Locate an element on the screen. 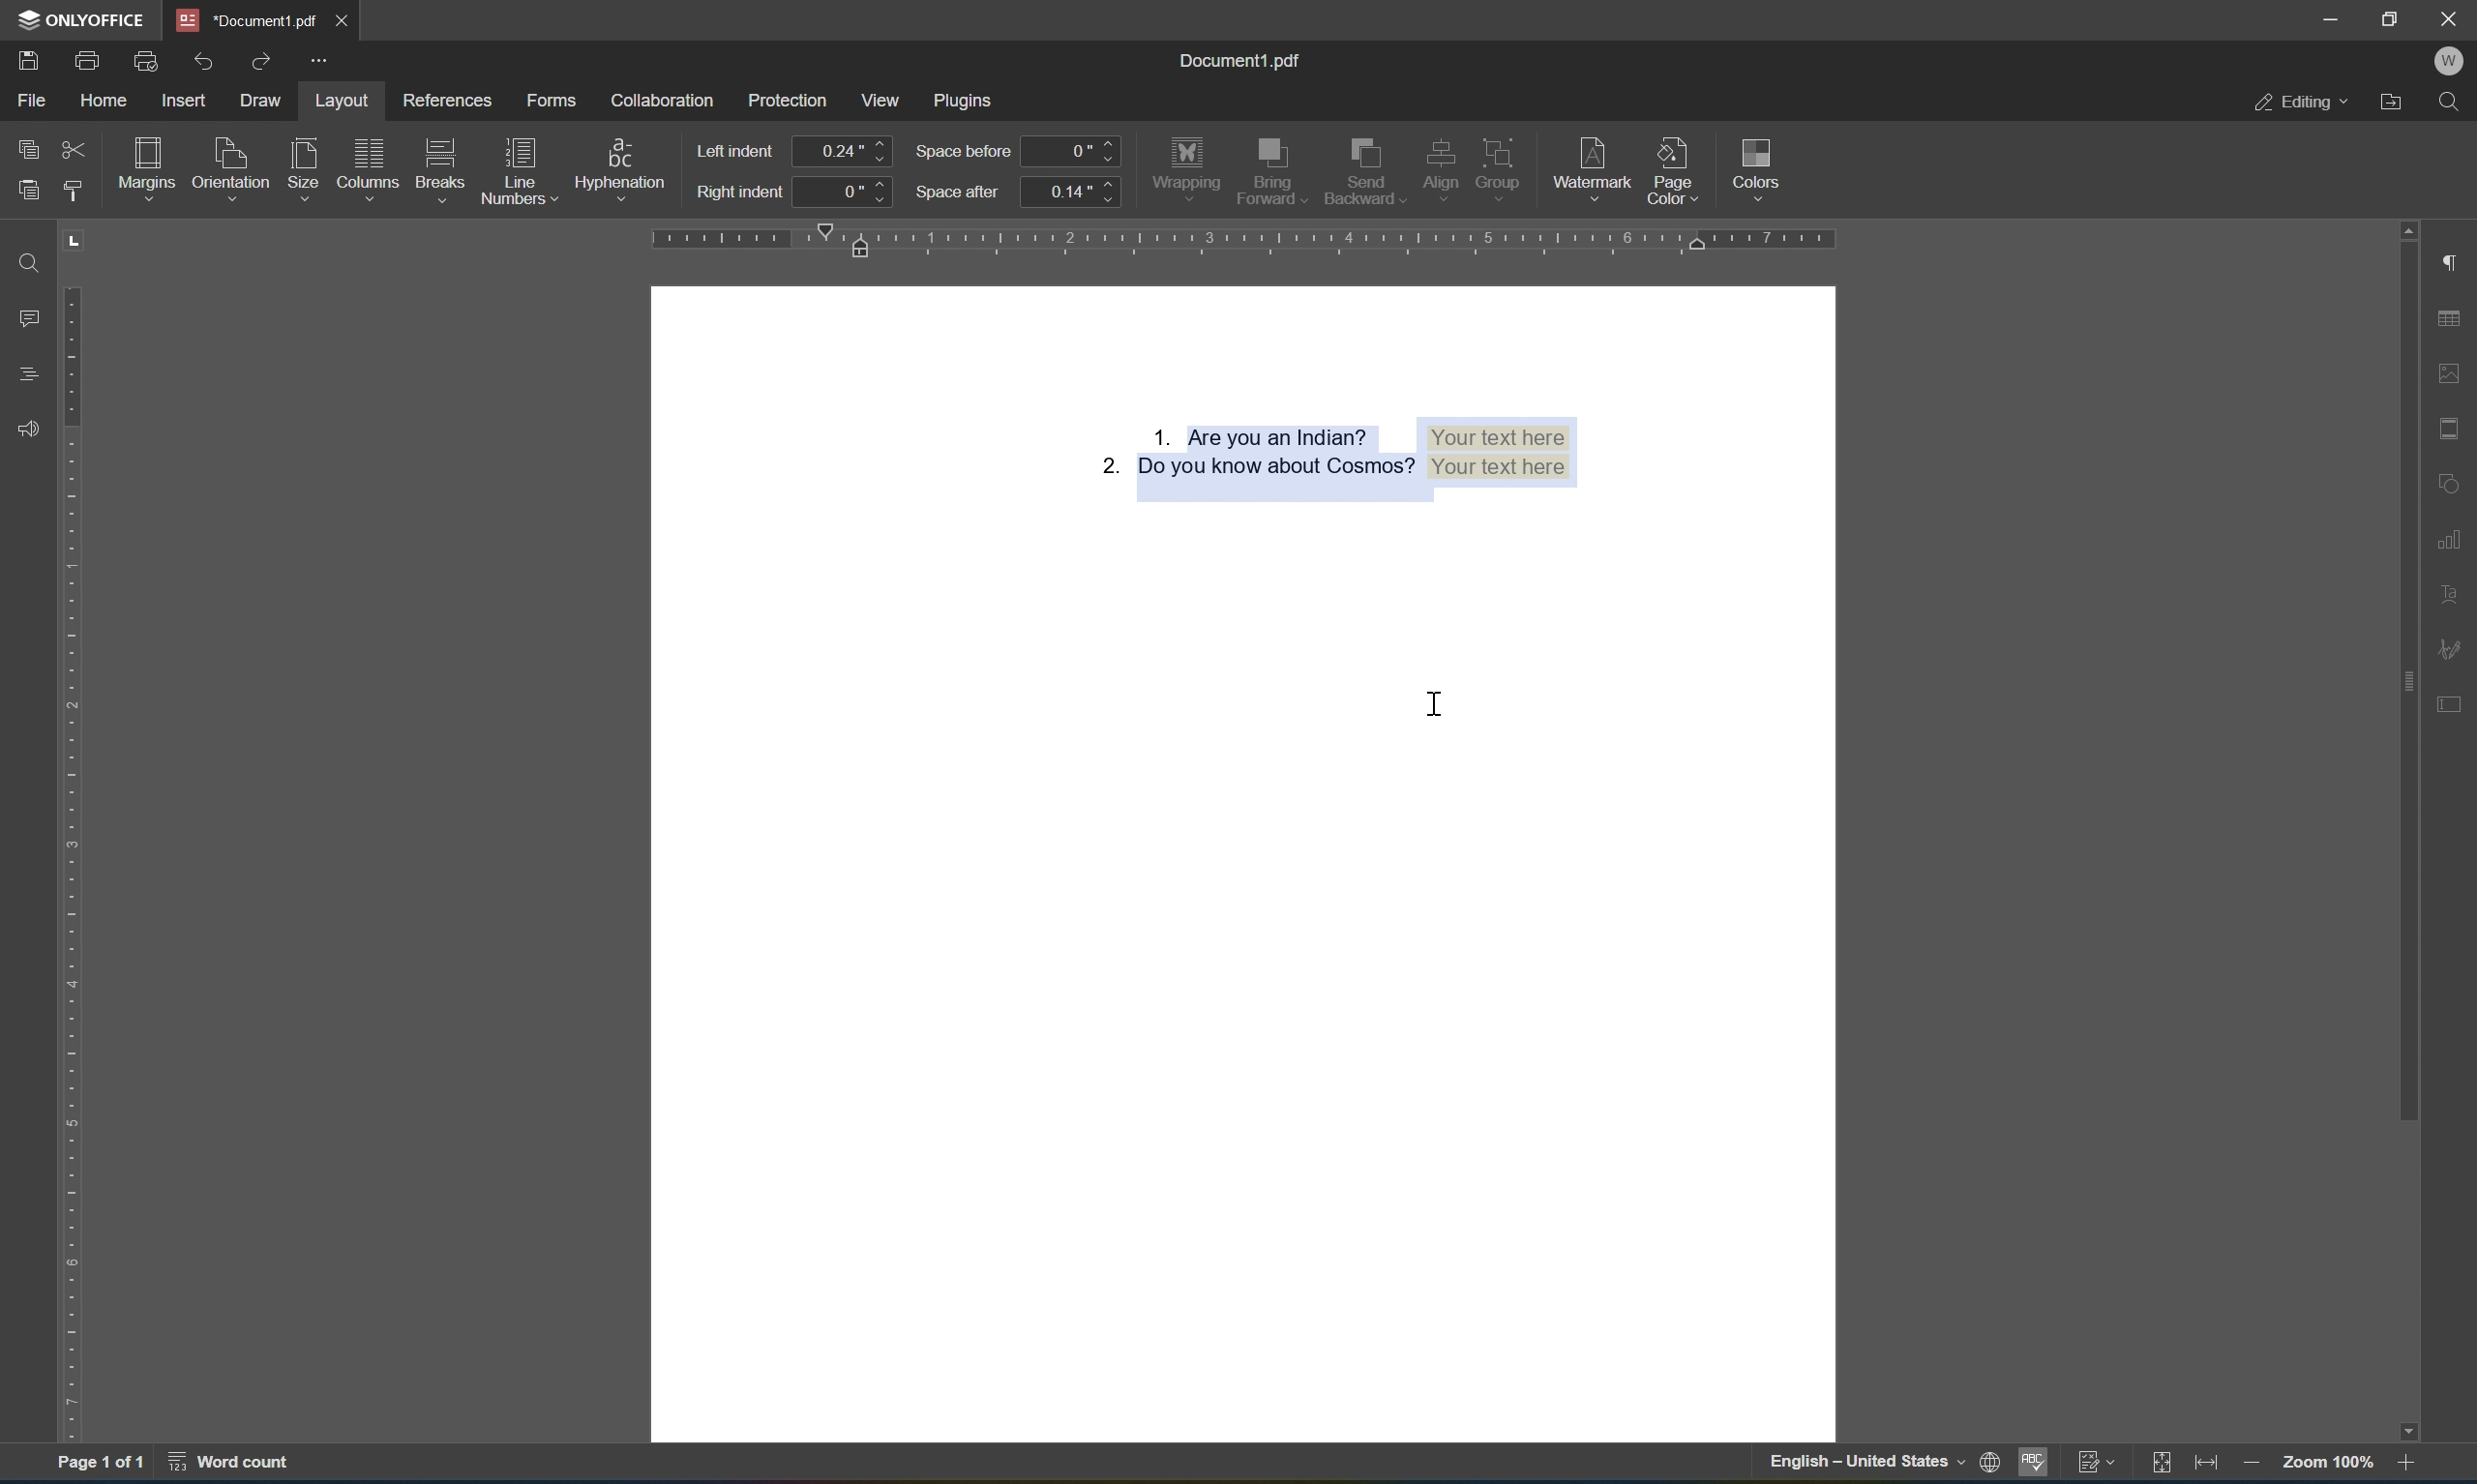 The image size is (2477, 1484). copy is located at coordinates (31, 148).